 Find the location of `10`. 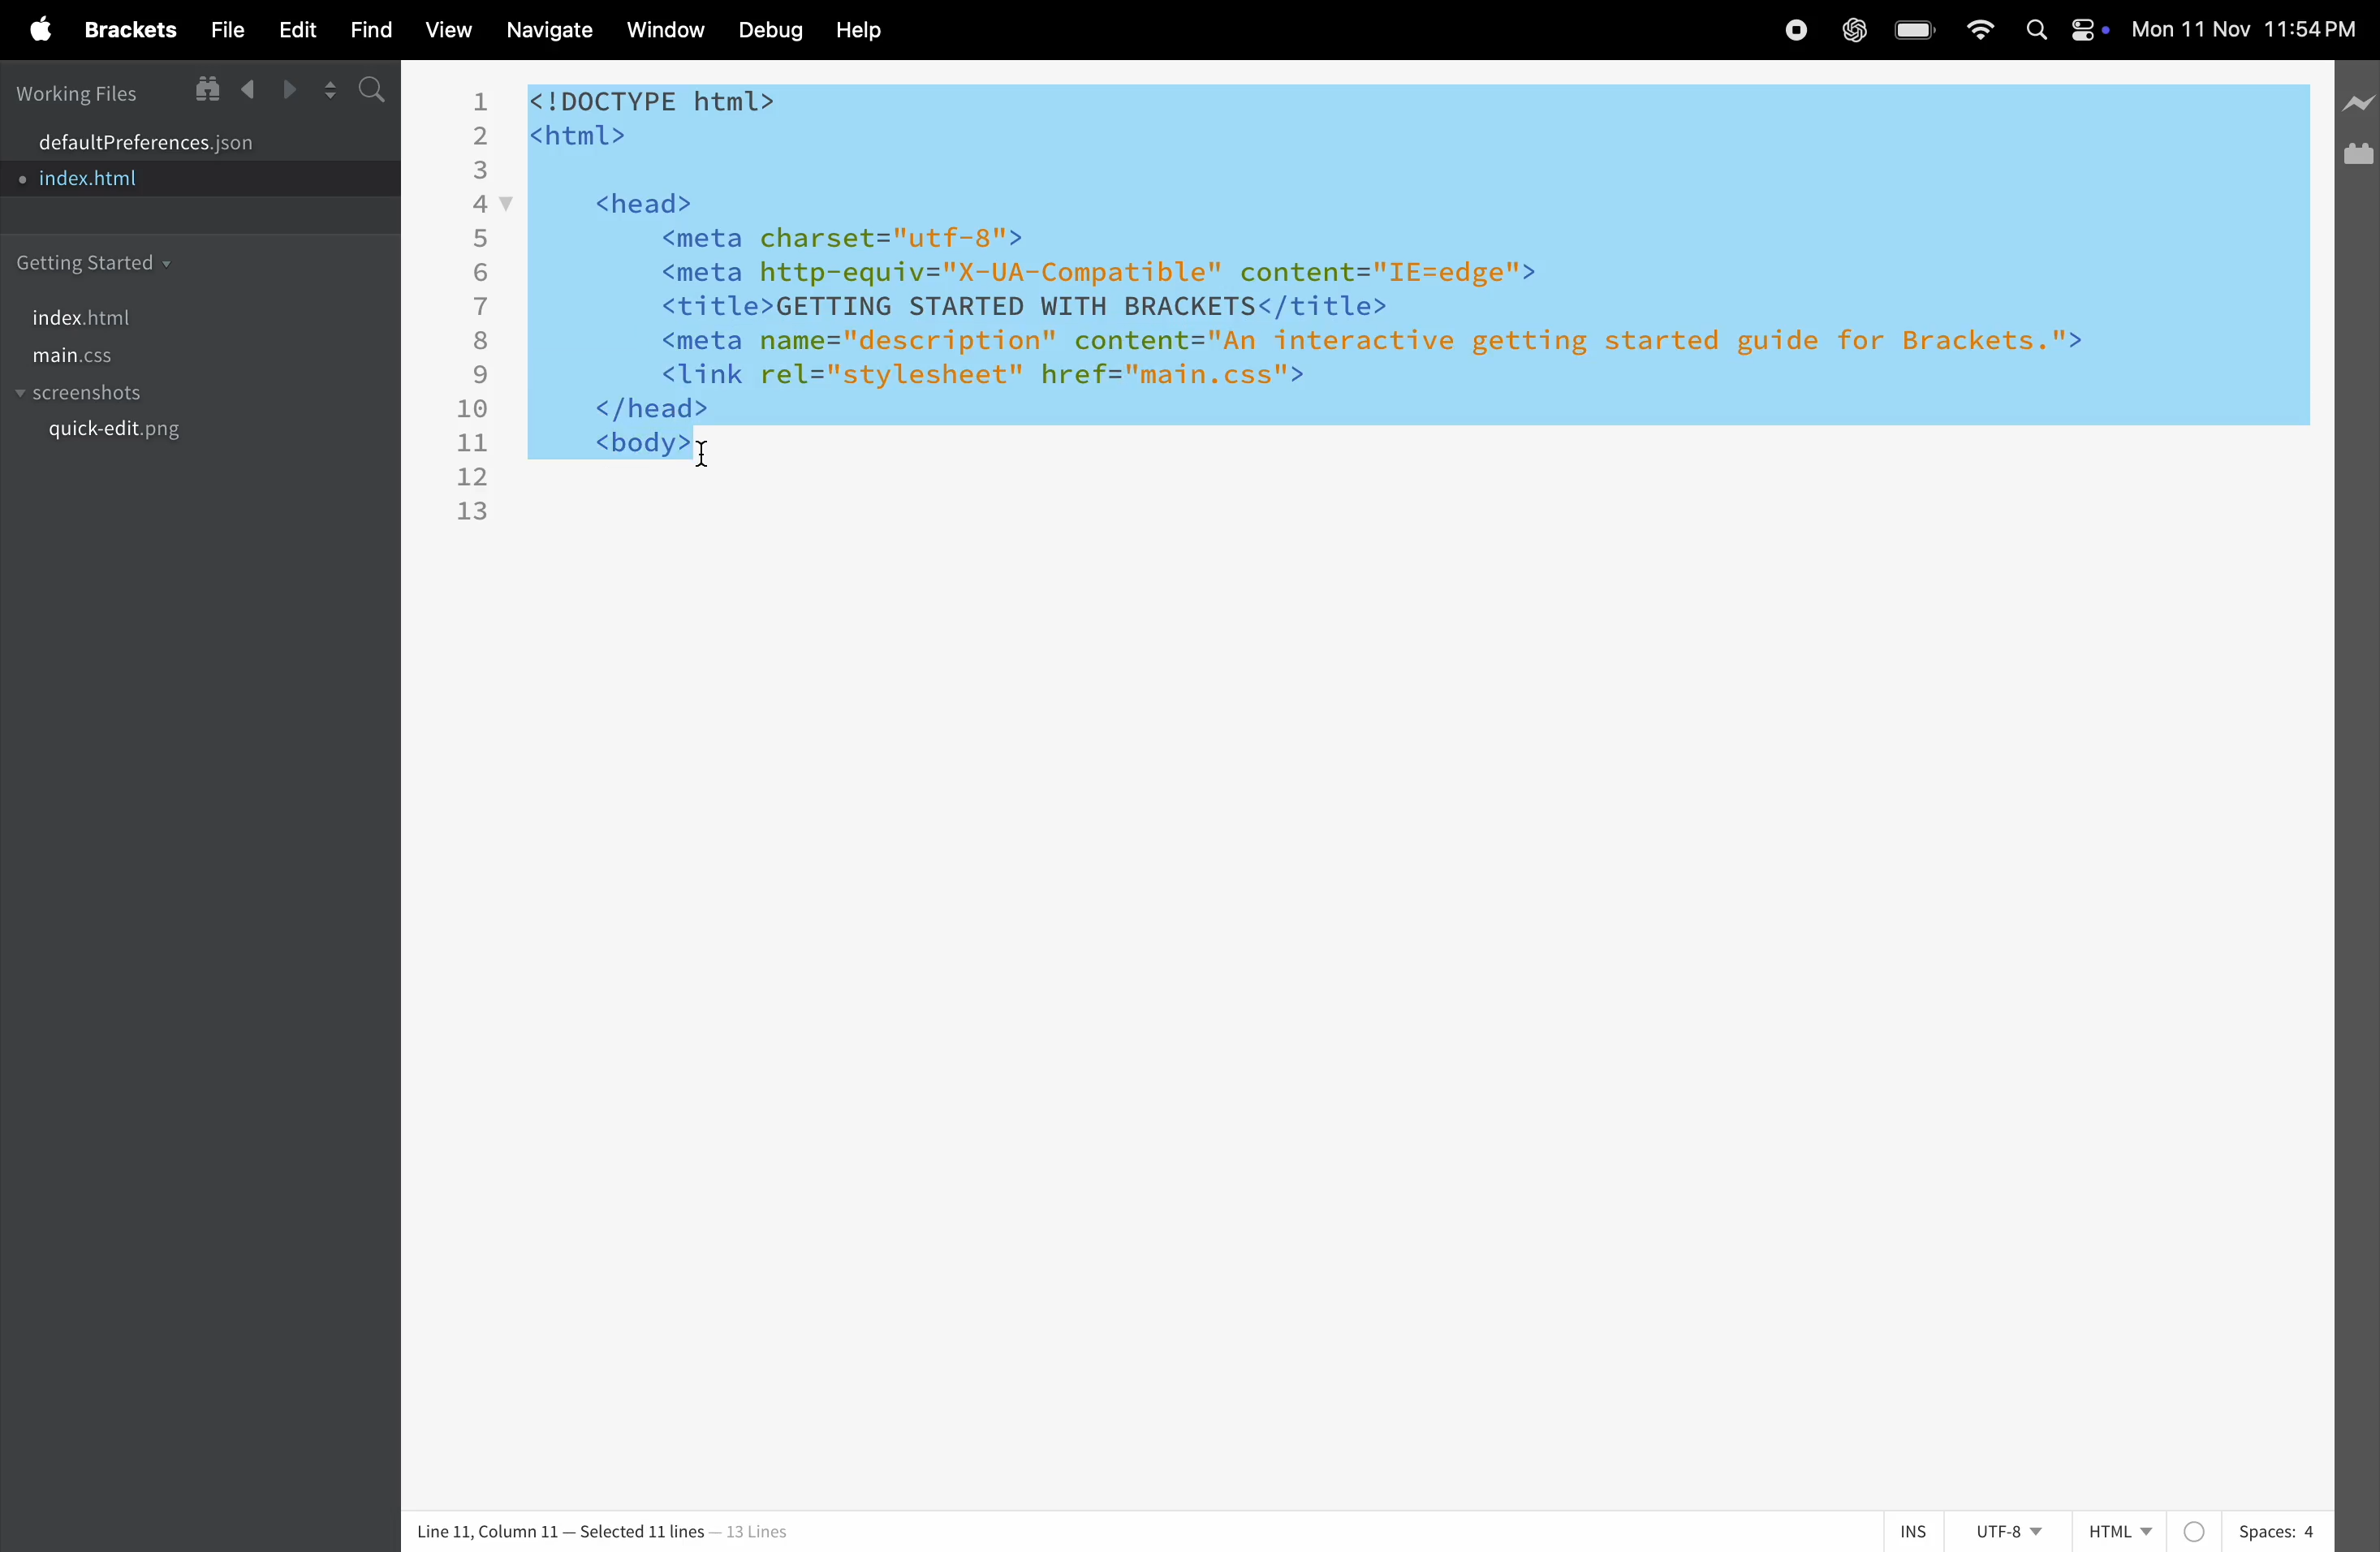

10 is located at coordinates (473, 410).